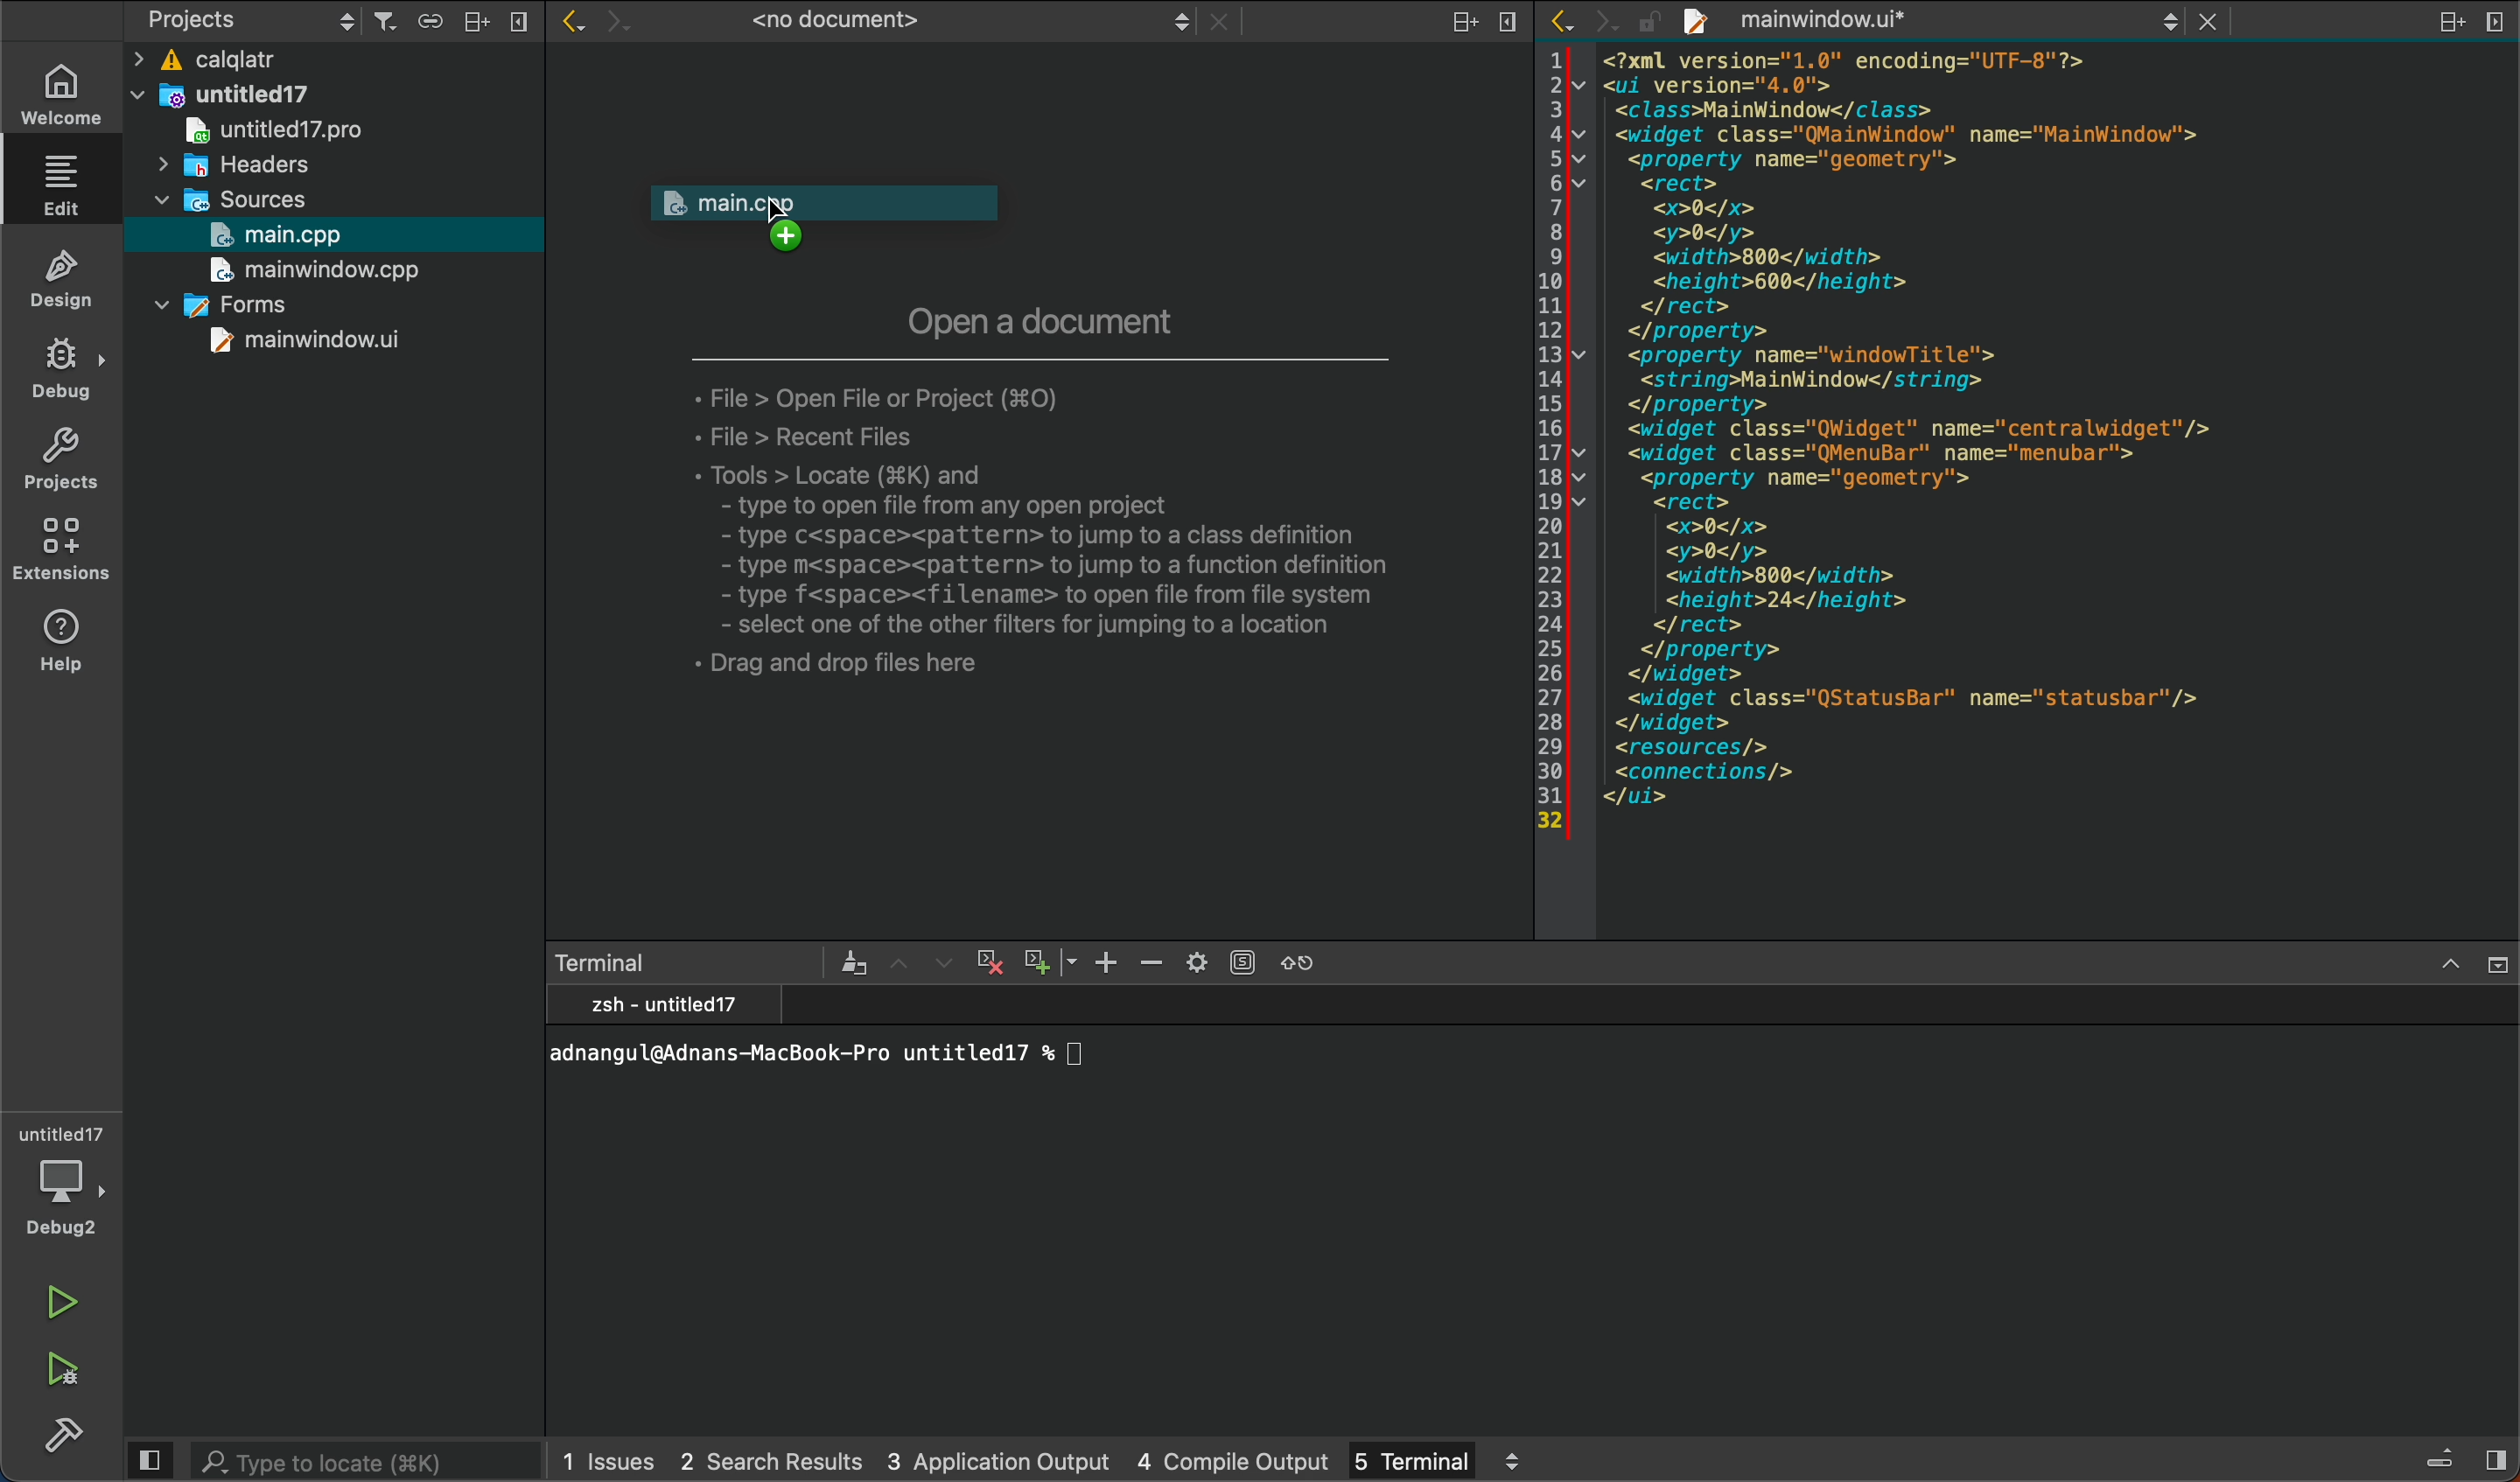  What do you see at coordinates (284, 62) in the screenshot?
I see `calqlatr` at bounding box center [284, 62].